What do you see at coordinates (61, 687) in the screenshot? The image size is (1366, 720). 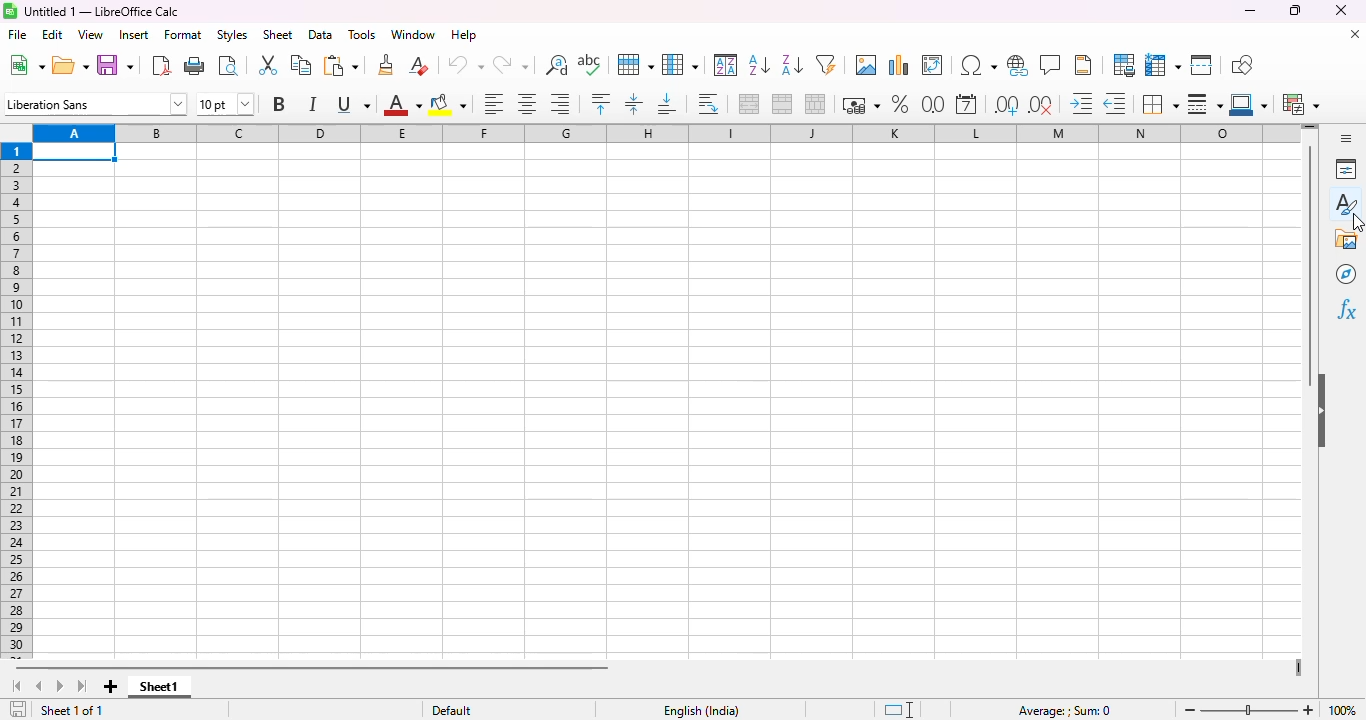 I see `scroll to next sheet` at bounding box center [61, 687].